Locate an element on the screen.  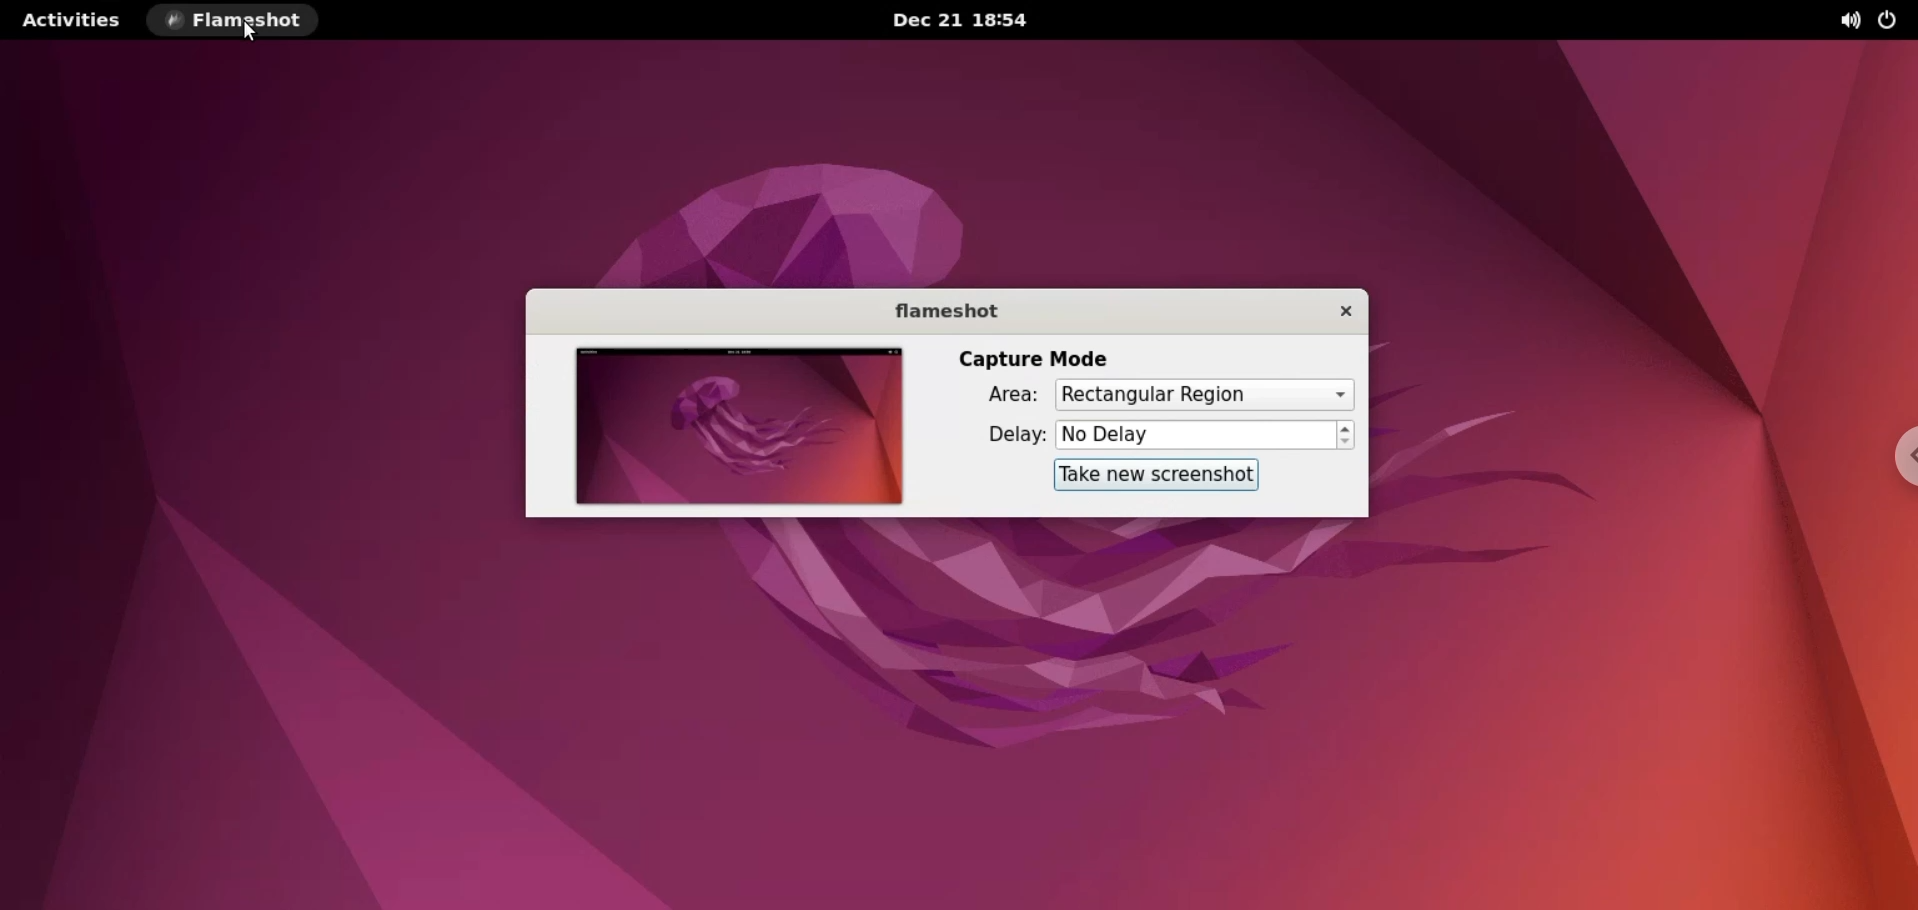
take new screenshot is located at coordinates (1153, 475).